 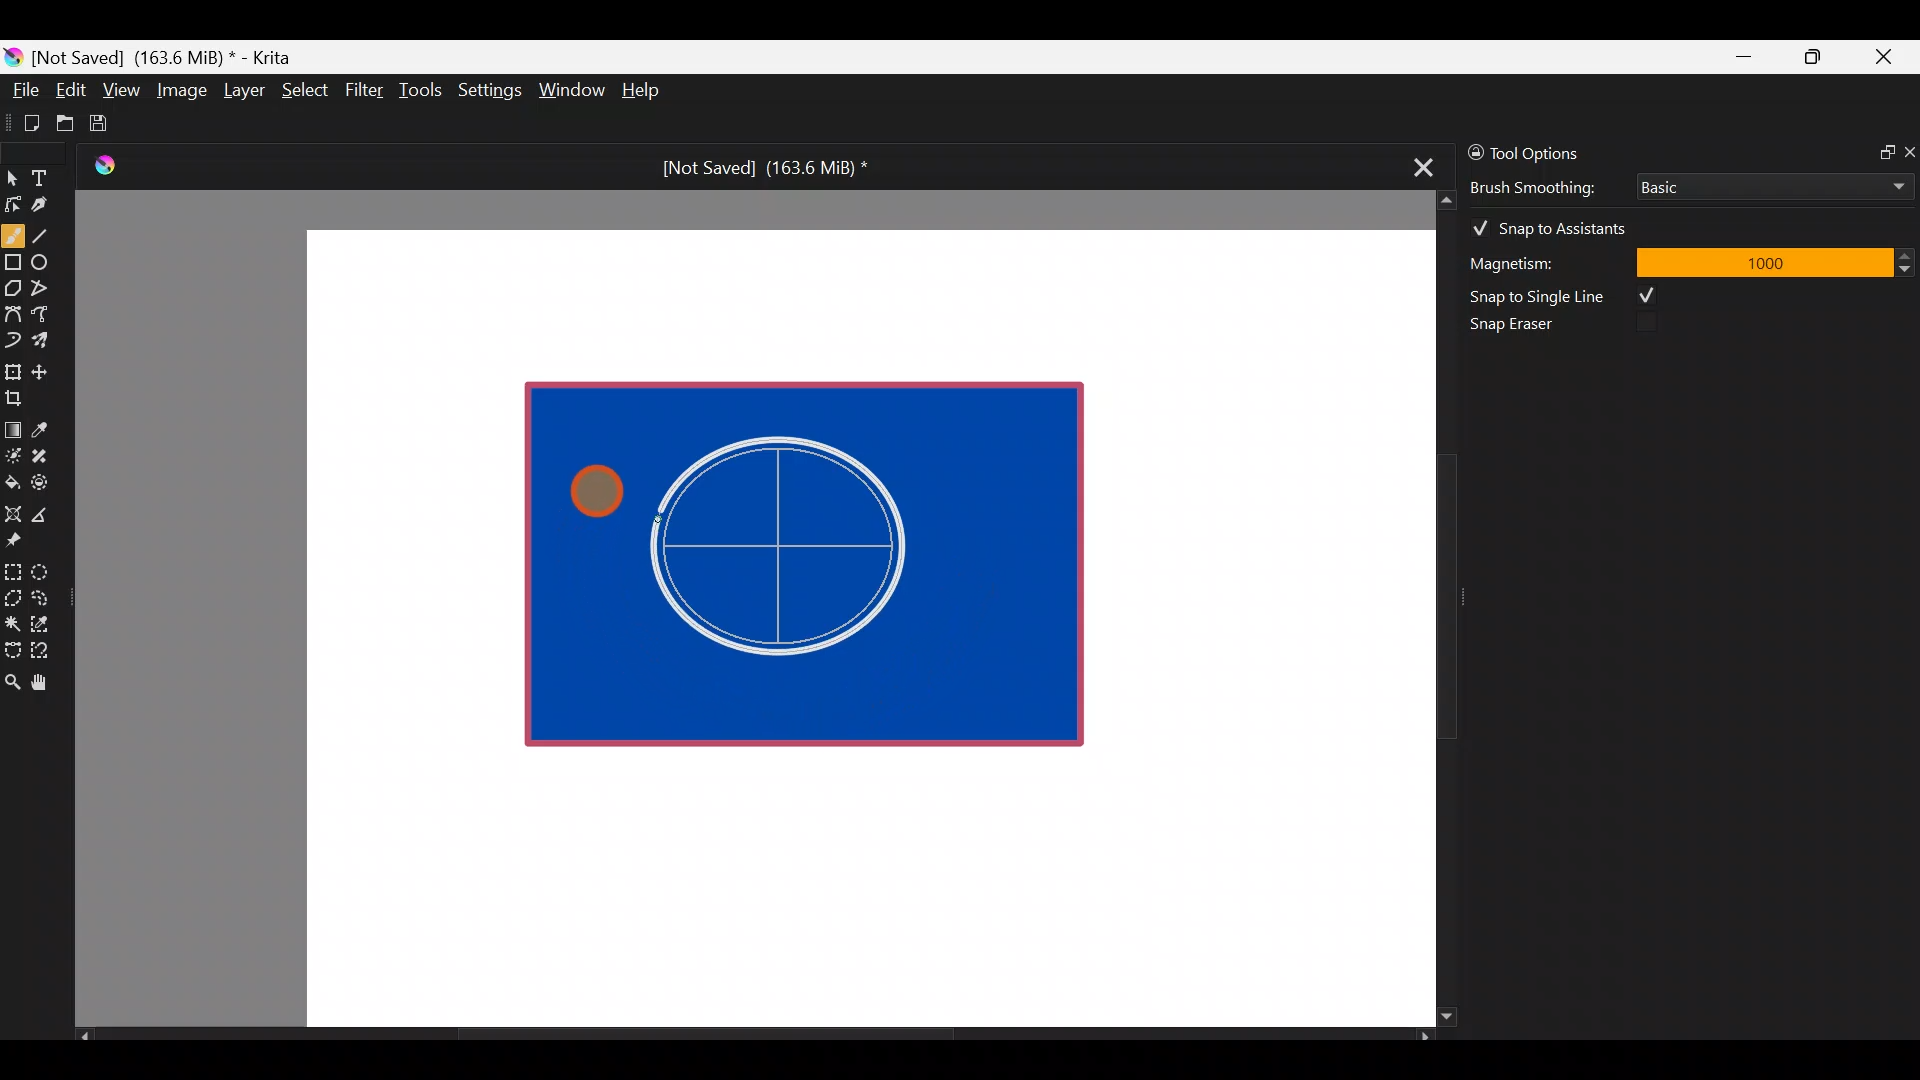 I want to click on Save, so click(x=112, y=123).